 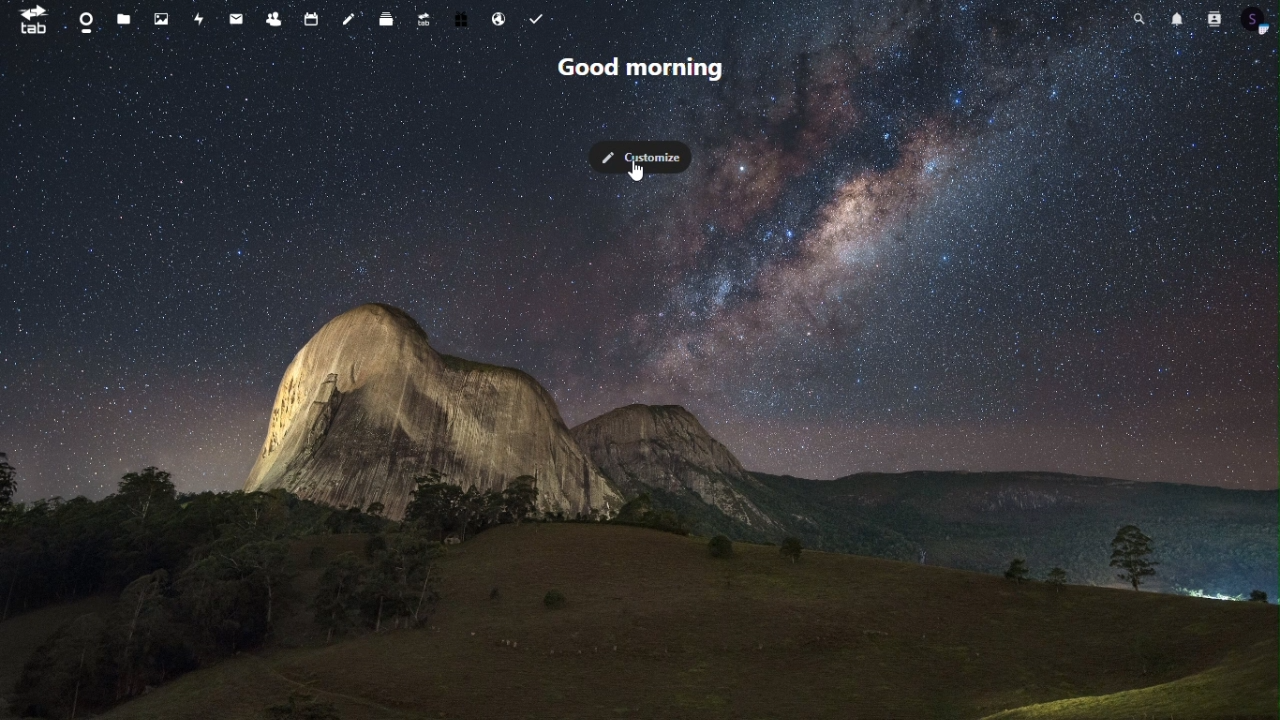 I want to click on photo, so click(x=164, y=20).